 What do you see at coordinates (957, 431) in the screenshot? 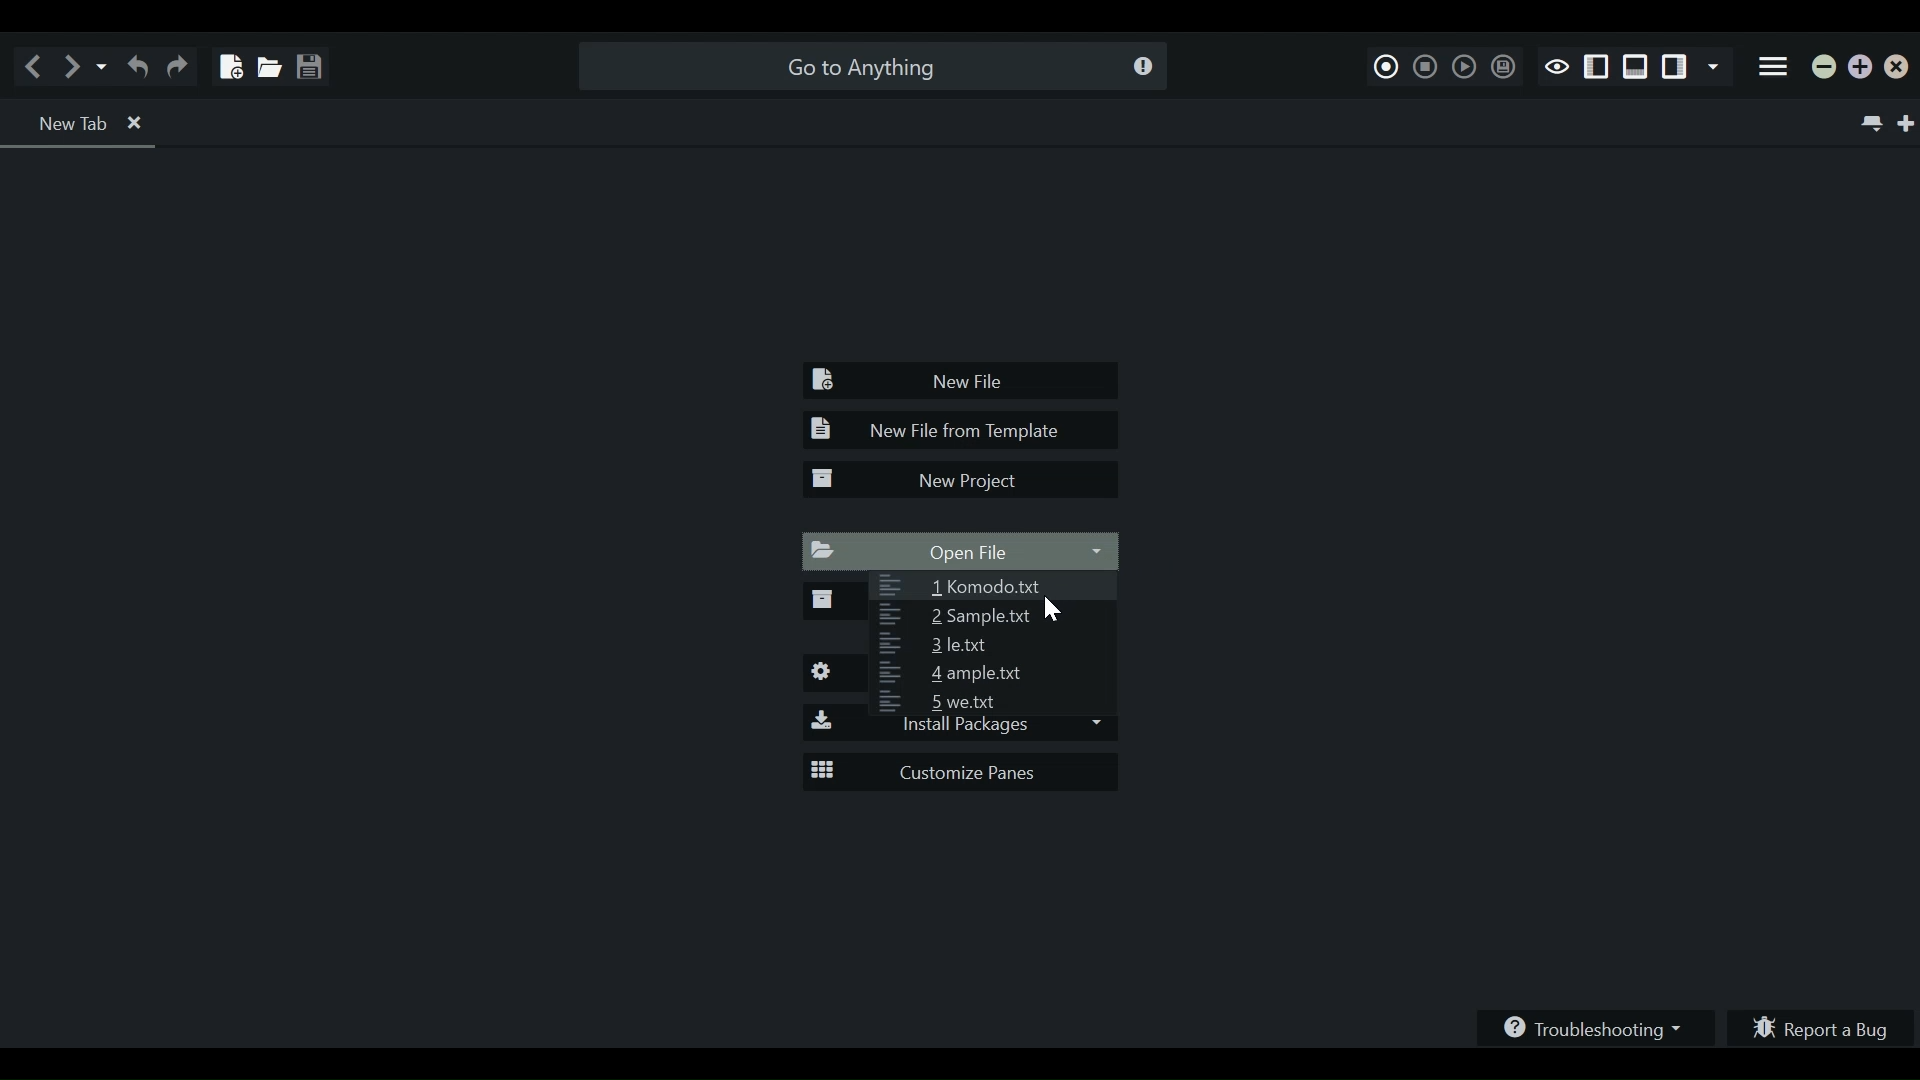
I see `New File from Template` at bounding box center [957, 431].